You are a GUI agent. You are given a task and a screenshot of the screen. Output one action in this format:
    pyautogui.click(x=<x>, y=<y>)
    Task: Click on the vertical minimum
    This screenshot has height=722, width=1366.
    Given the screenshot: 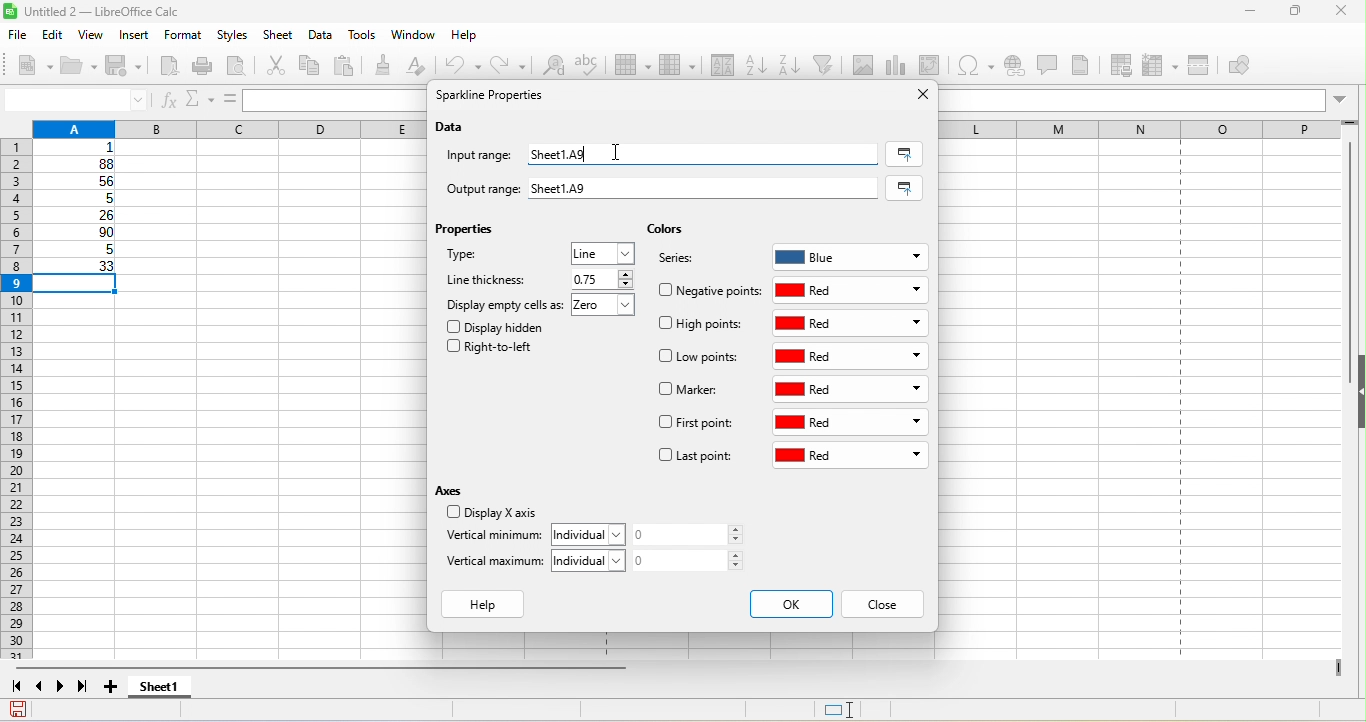 What is the action you would take?
    pyautogui.click(x=493, y=537)
    